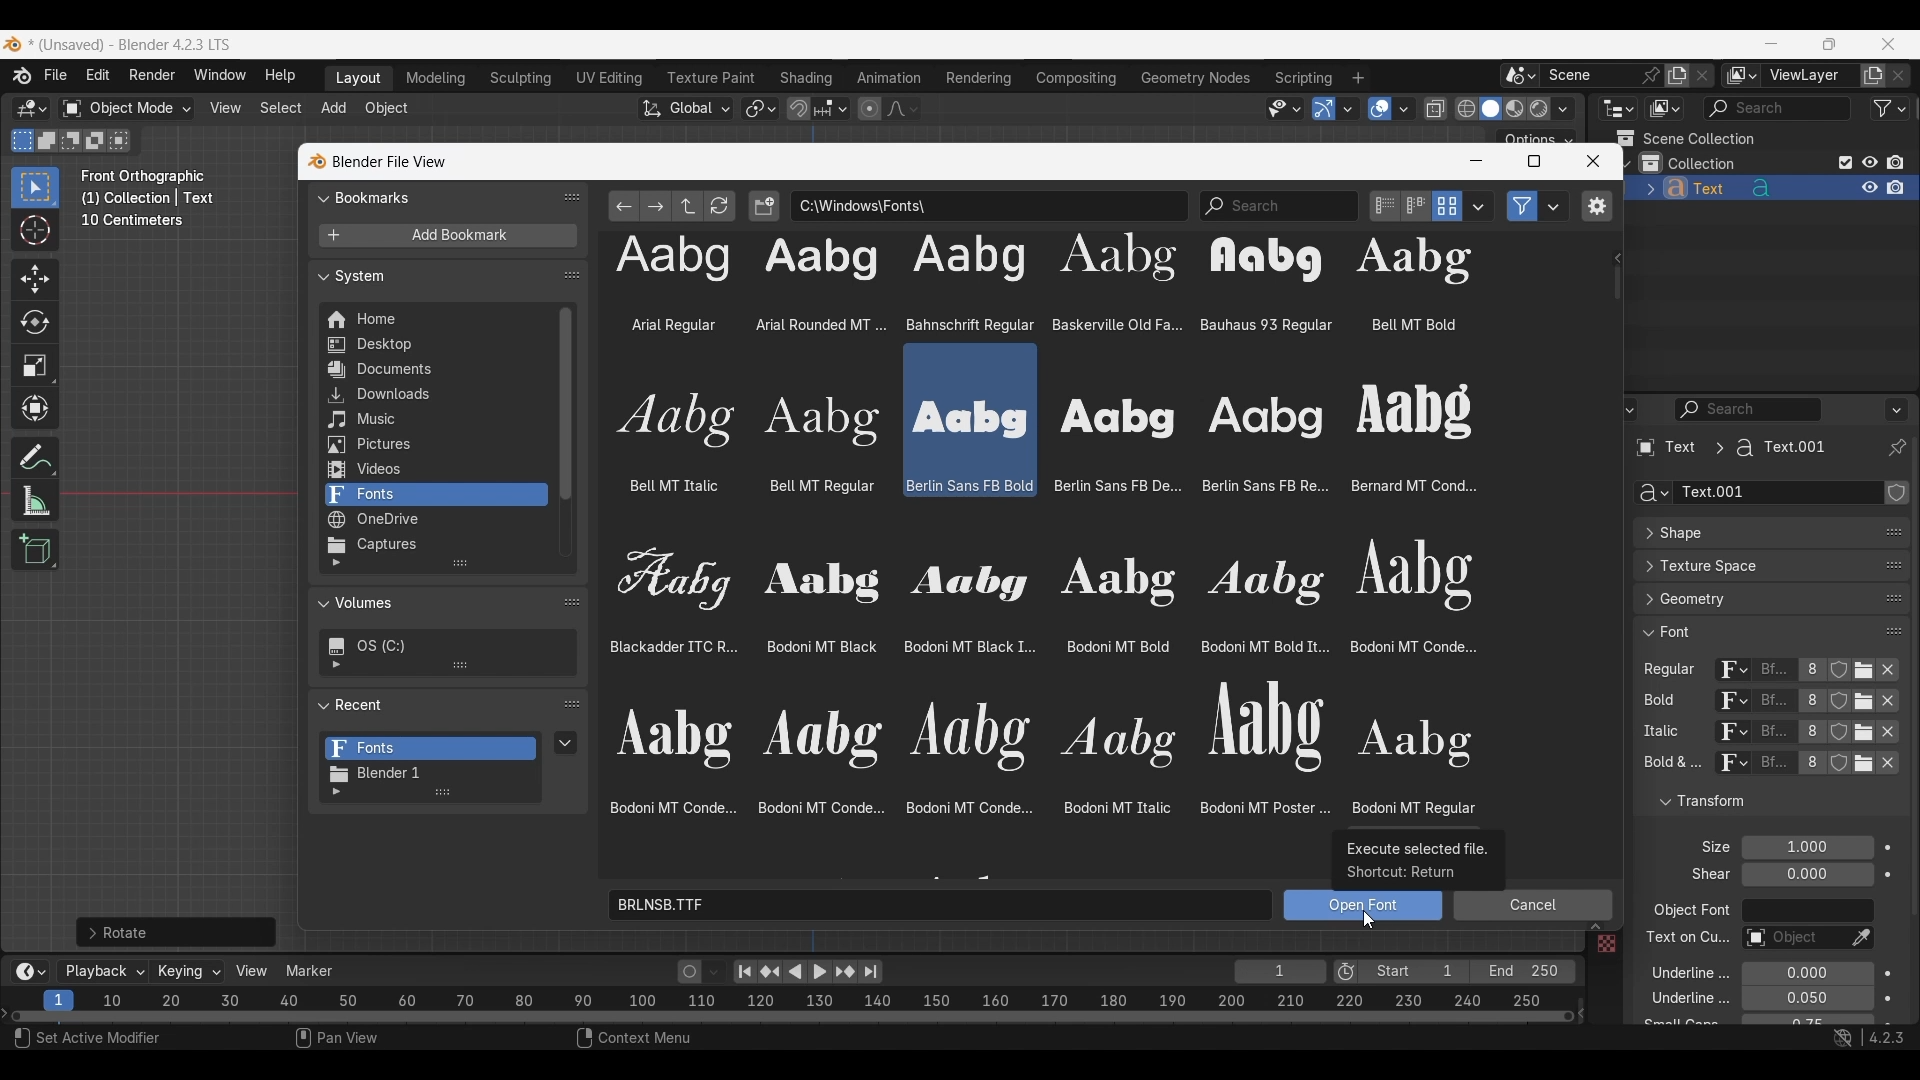 The width and height of the screenshot is (1920, 1080). What do you see at coordinates (1899, 75) in the screenshot?
I see `Remove view layer` at bounding box center [1899, 75].